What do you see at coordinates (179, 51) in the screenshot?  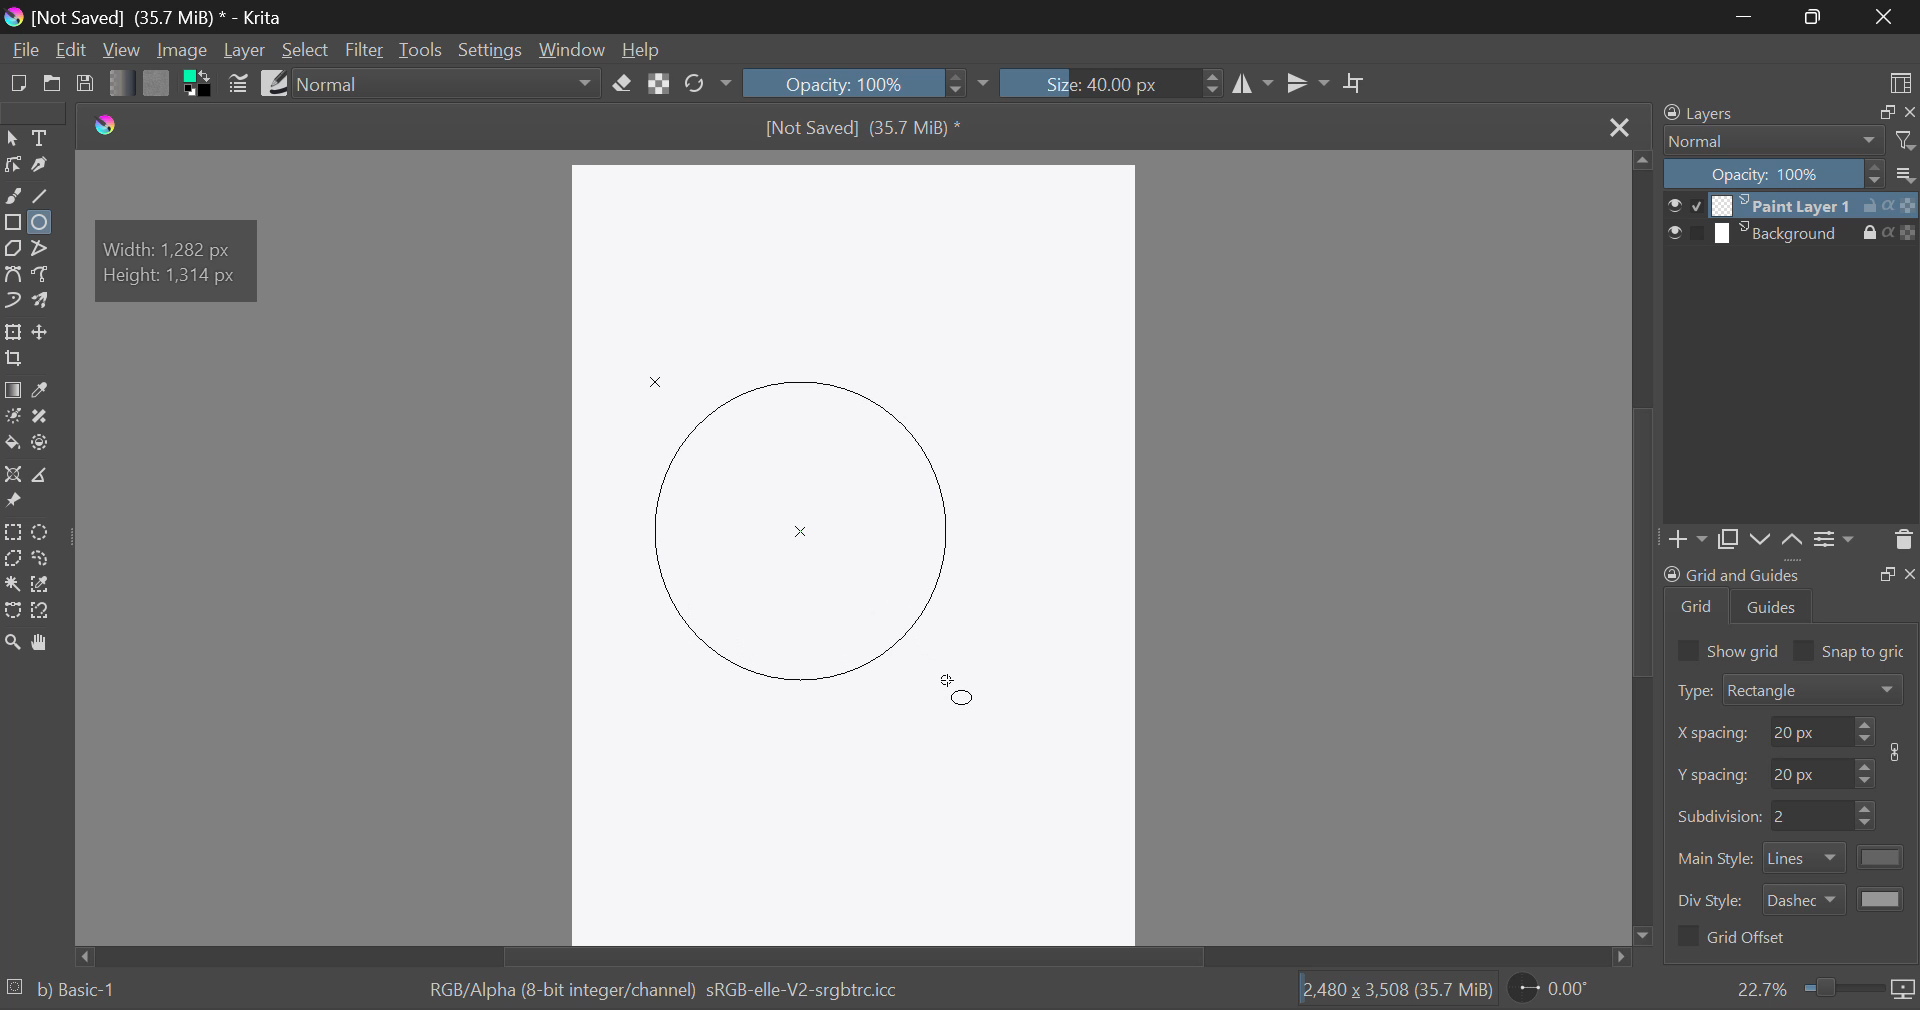 I see `Image` at bounding box center [179, 51].